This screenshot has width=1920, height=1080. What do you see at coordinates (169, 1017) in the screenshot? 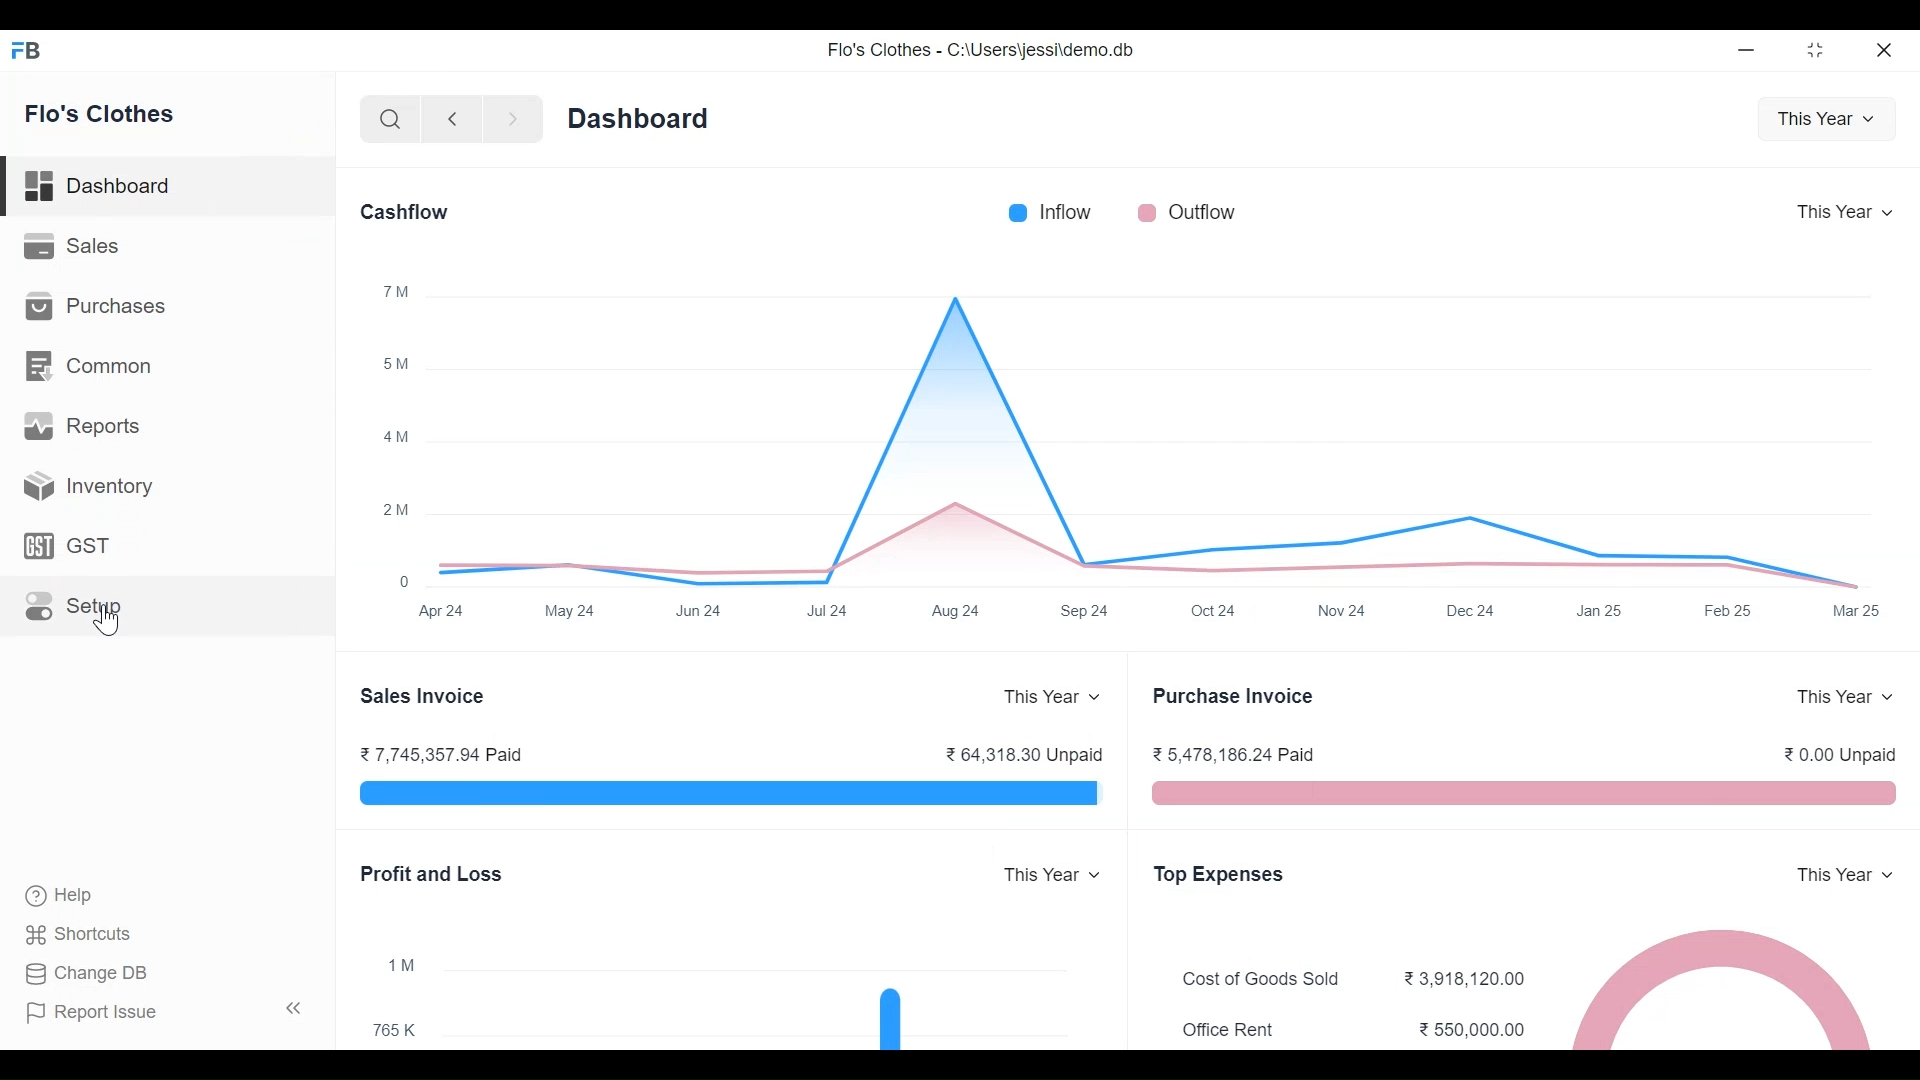
I see `Report Issue «` at bounding box center [169, 1017].